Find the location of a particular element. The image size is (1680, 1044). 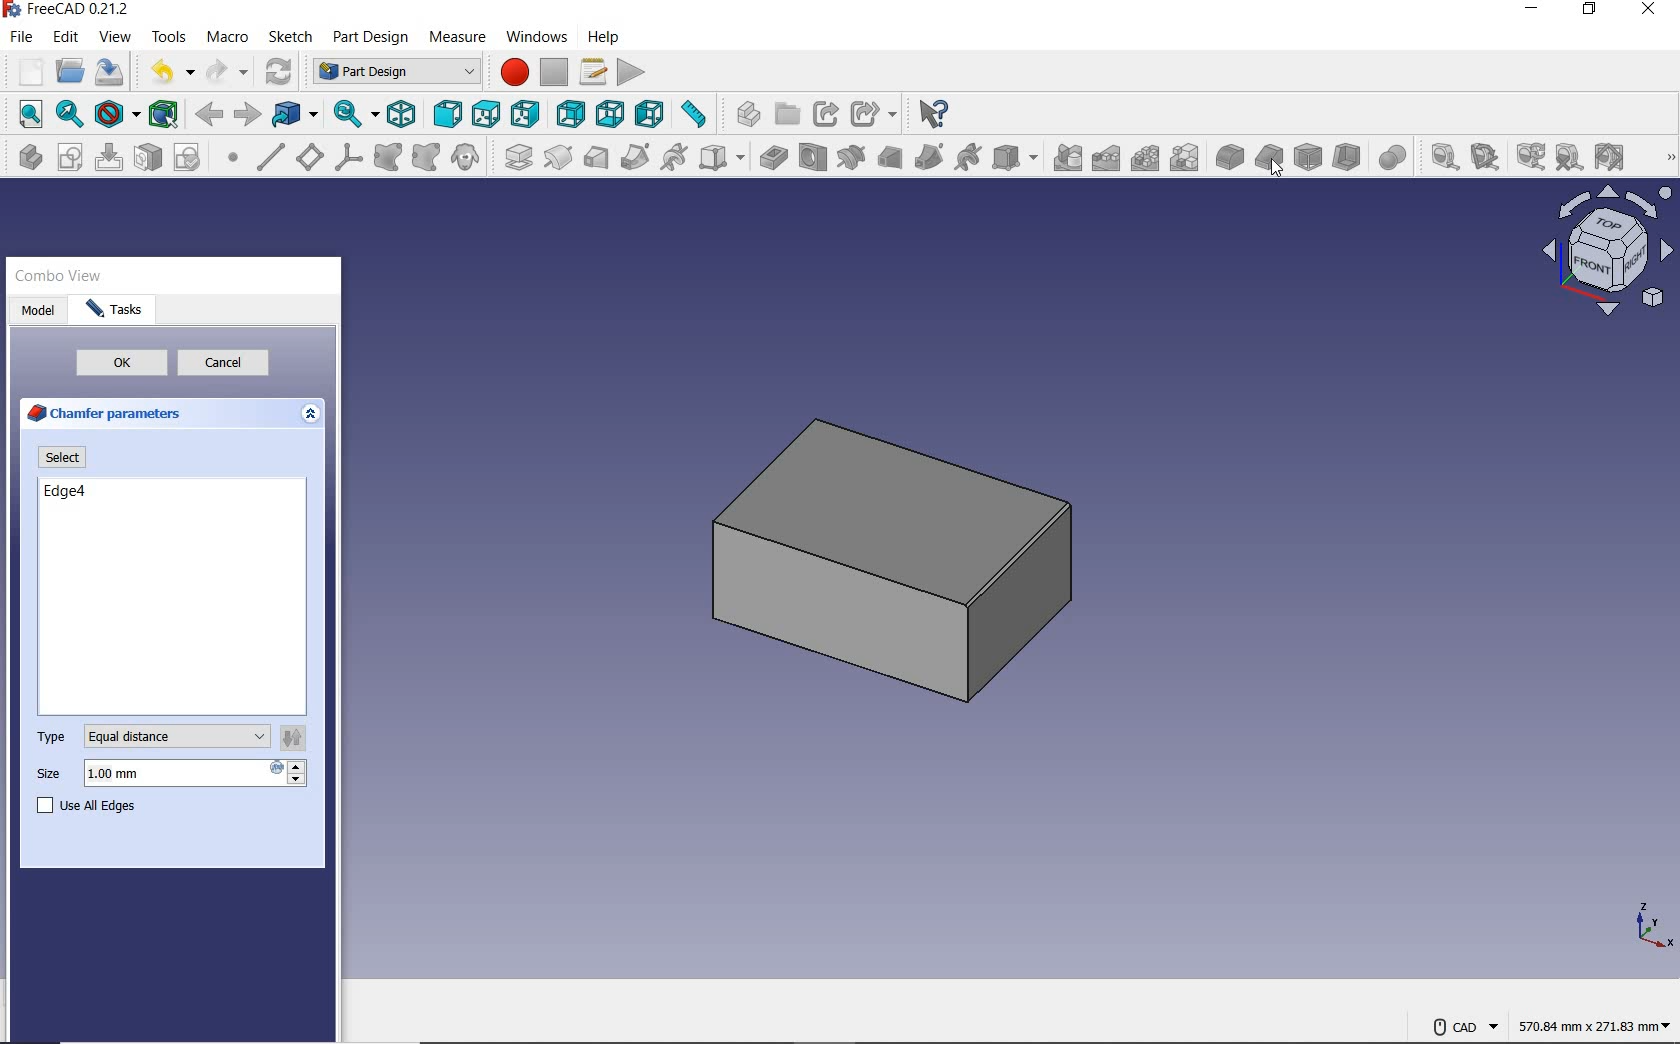

570.84 mm x 271.83mm is located at coordinates (1591, 1023).